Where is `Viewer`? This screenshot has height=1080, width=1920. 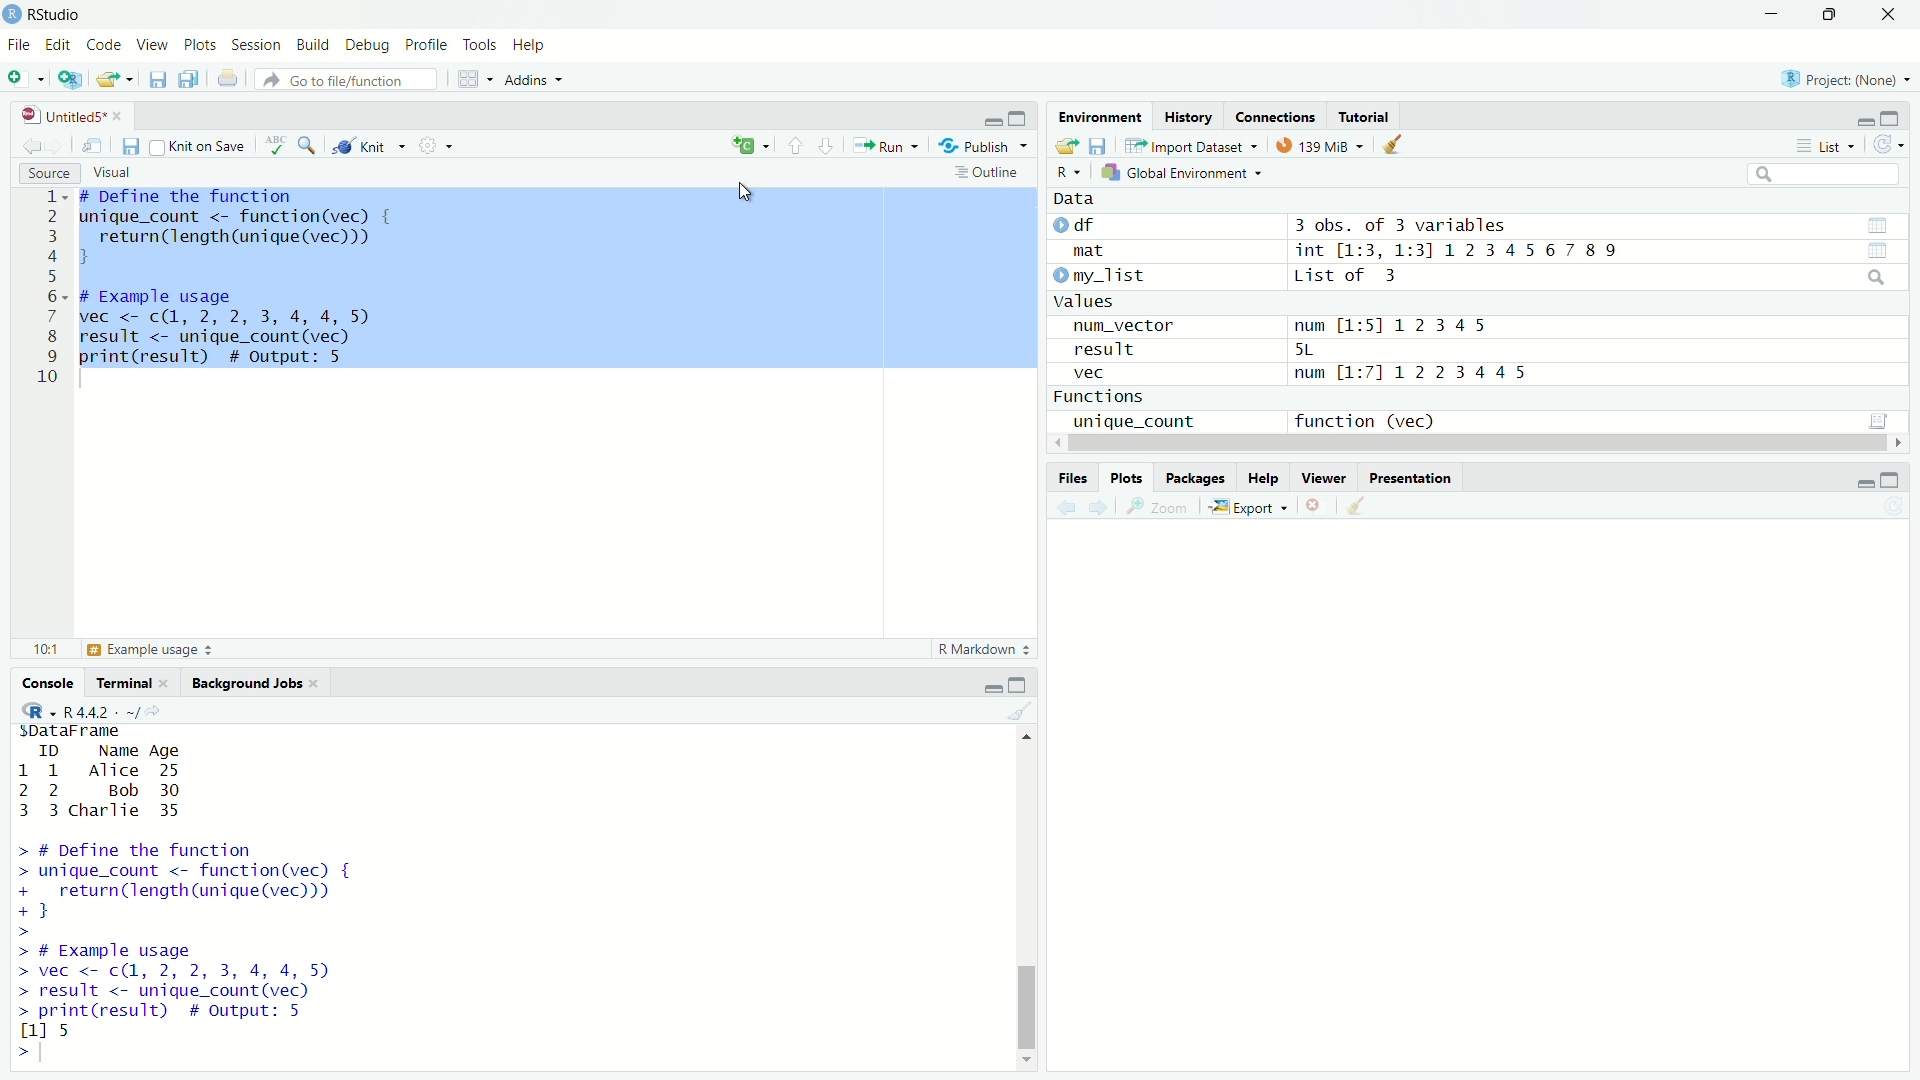
Viewer is located at coordinates (1327, 478).